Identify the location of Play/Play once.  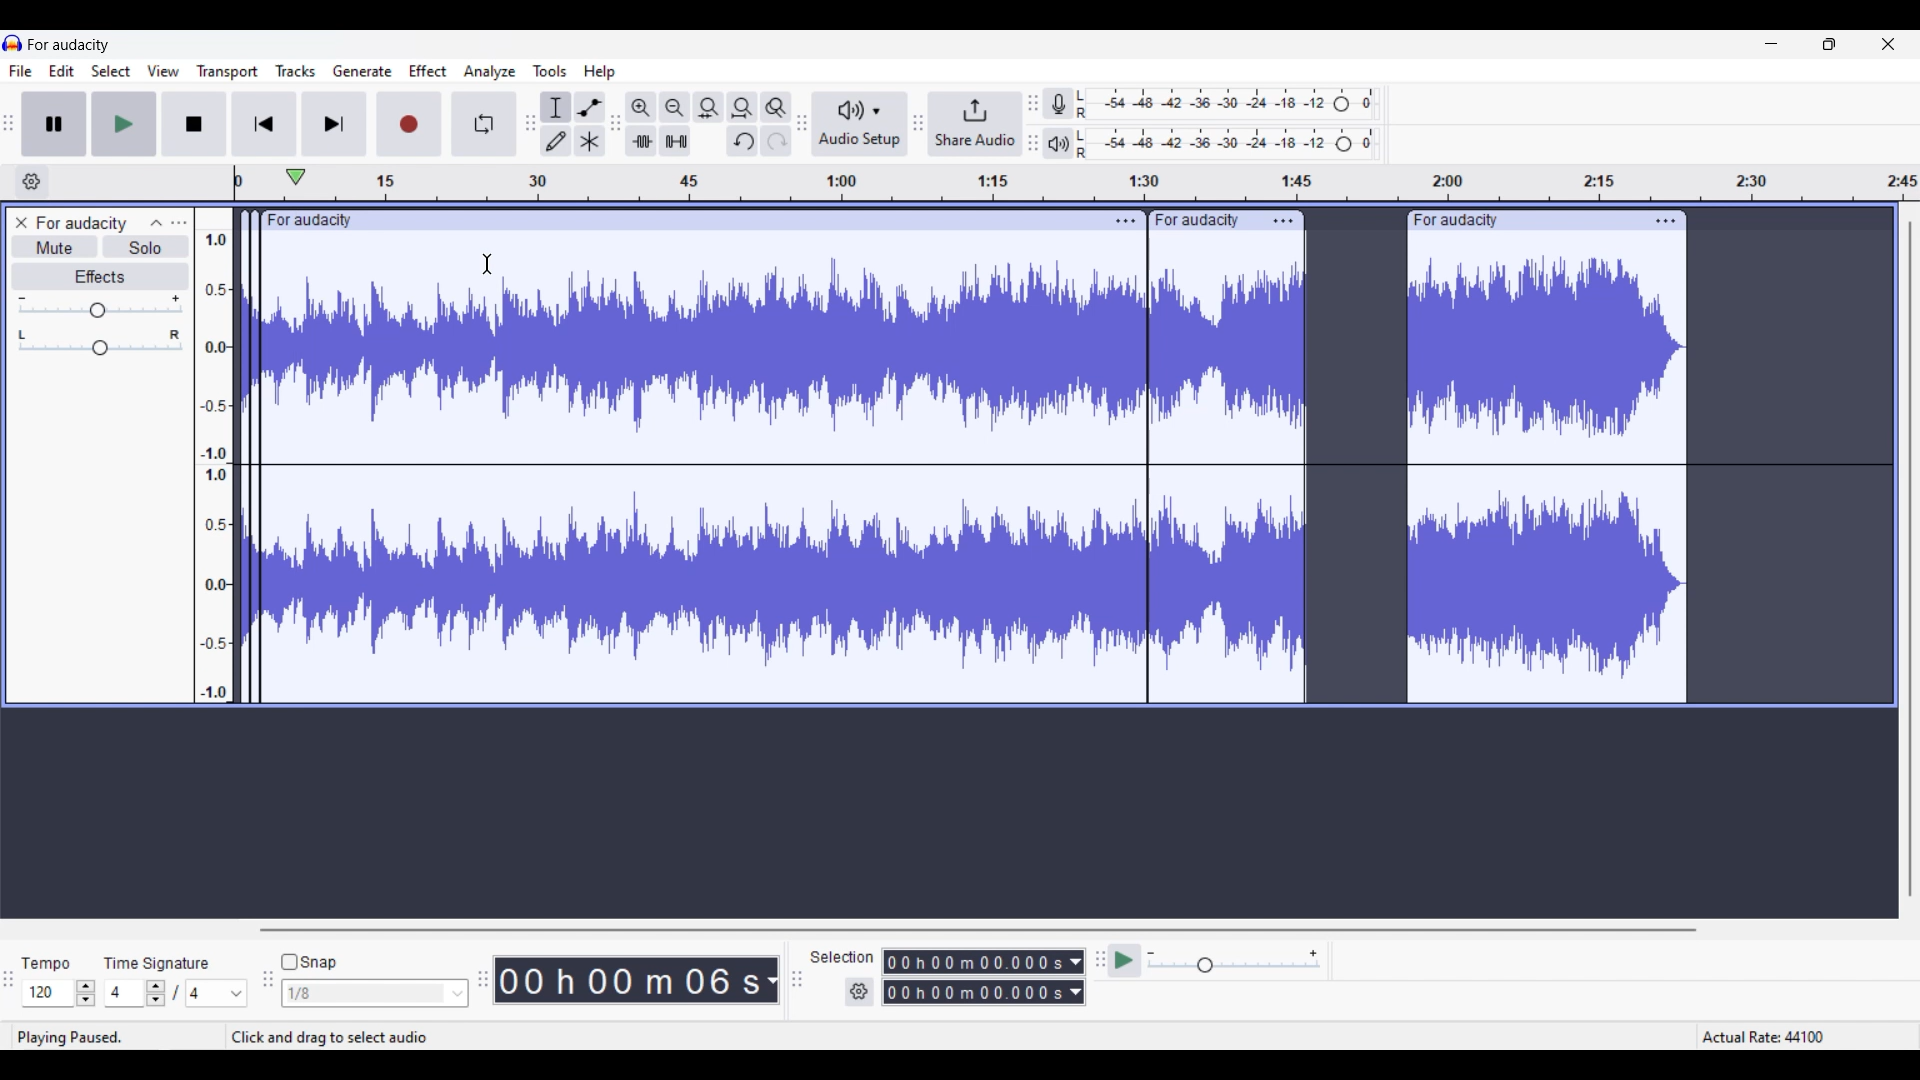
(124, 123).